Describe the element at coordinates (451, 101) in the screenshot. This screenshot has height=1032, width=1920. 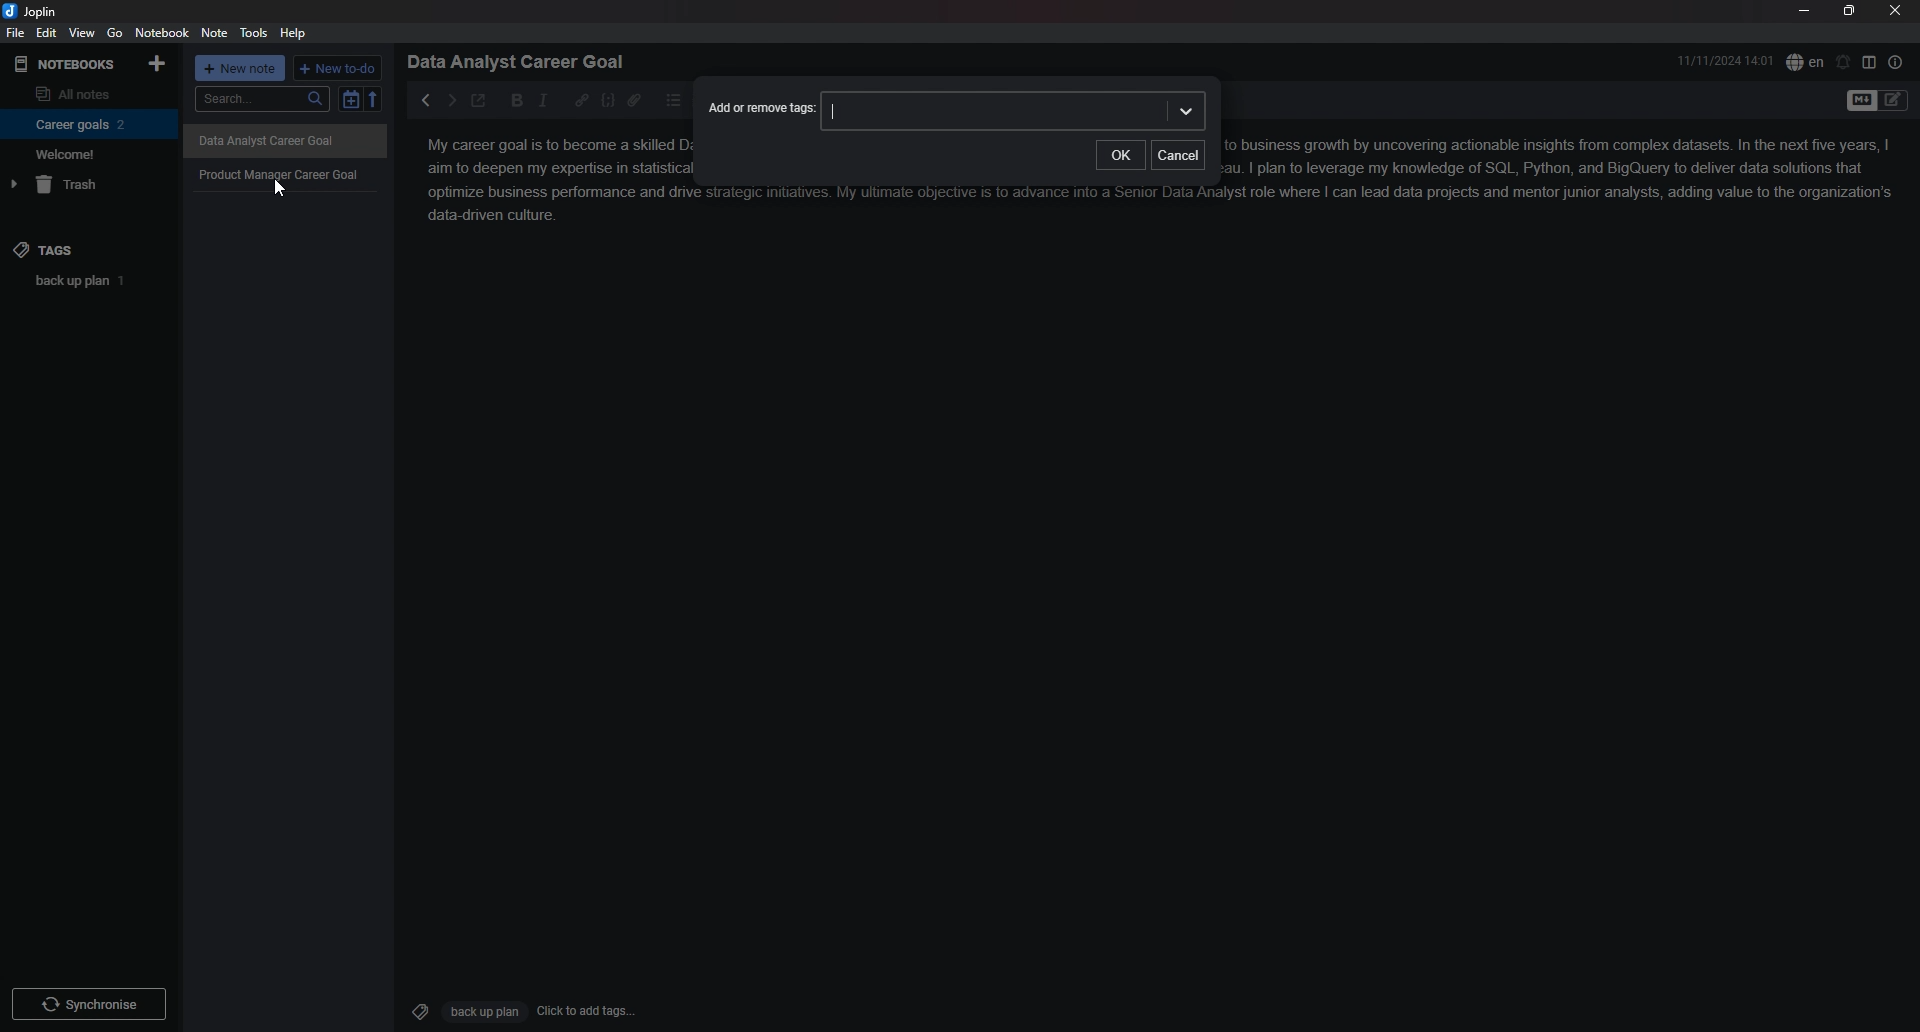
I see `next` at that location.